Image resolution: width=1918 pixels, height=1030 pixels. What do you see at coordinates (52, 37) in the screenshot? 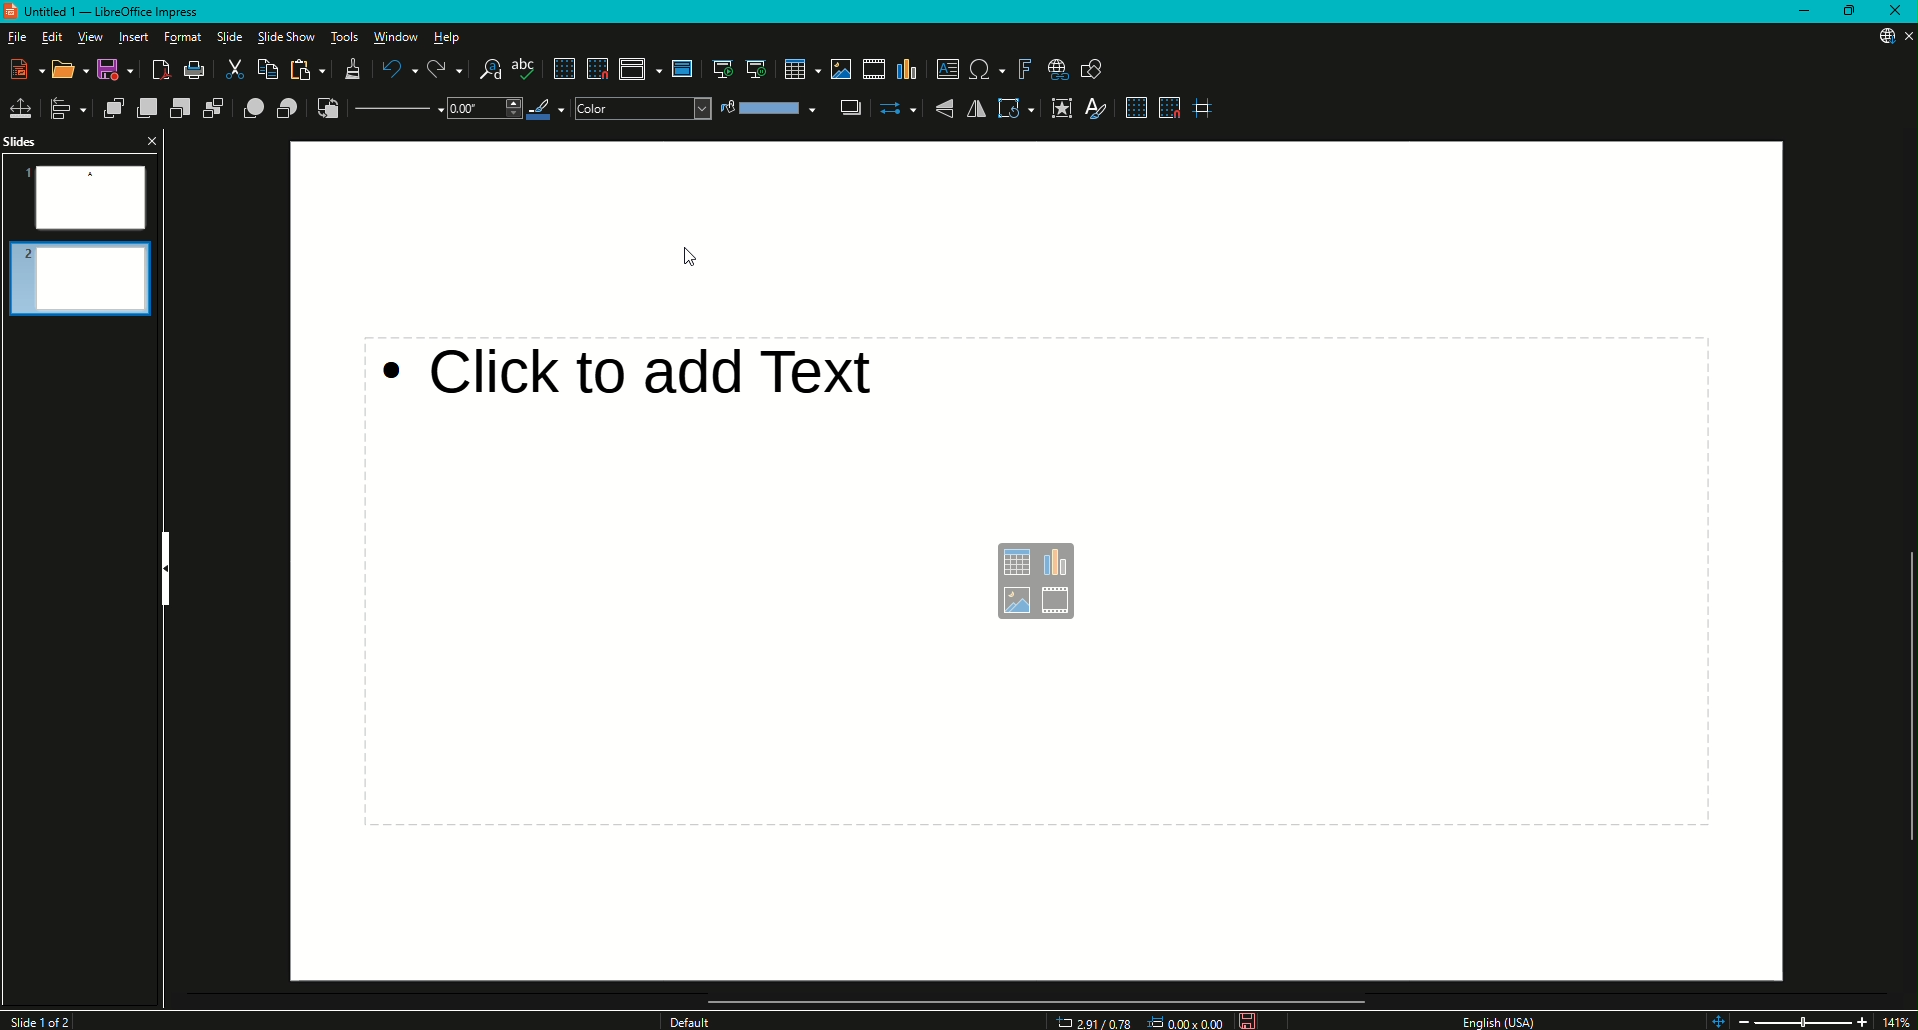
I see `Edit` at bounding box center [52, 37].